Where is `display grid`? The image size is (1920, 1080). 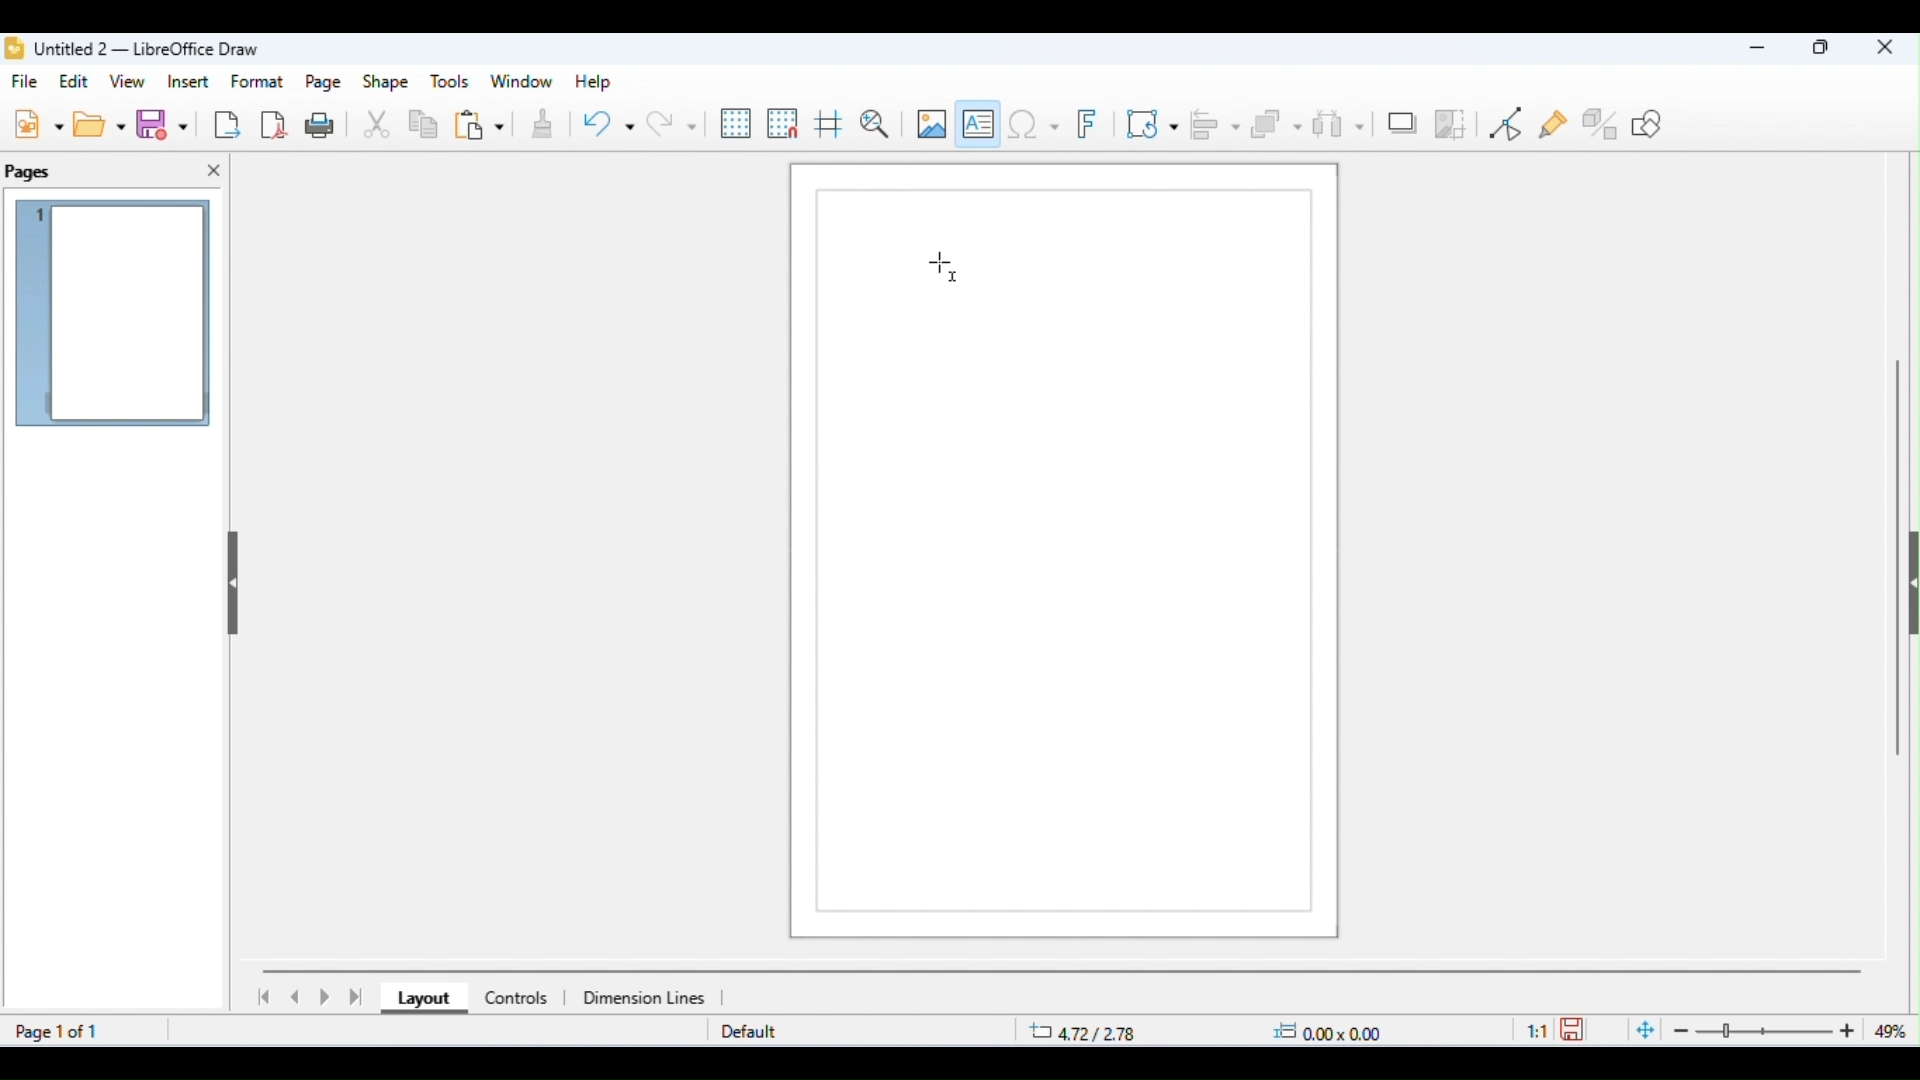
display grid is located at coordinates (737, 124).